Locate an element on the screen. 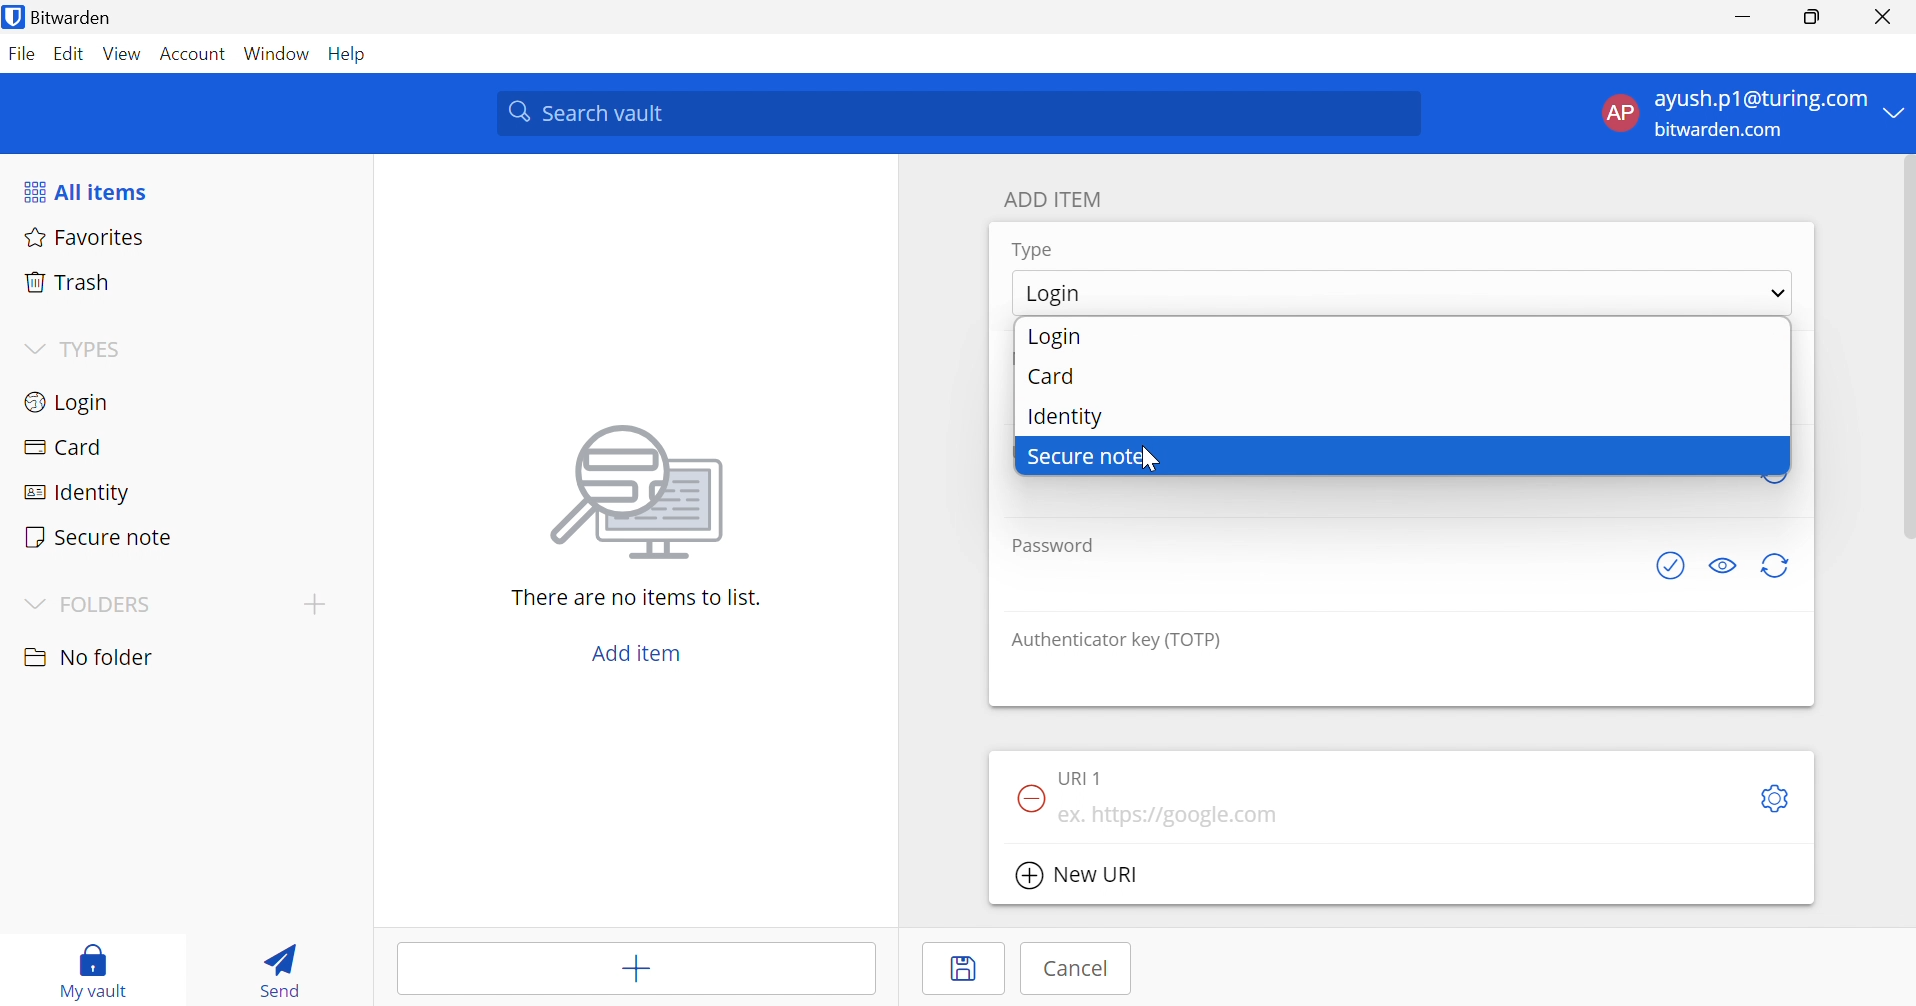  Window is located at coordinates (278, 55).